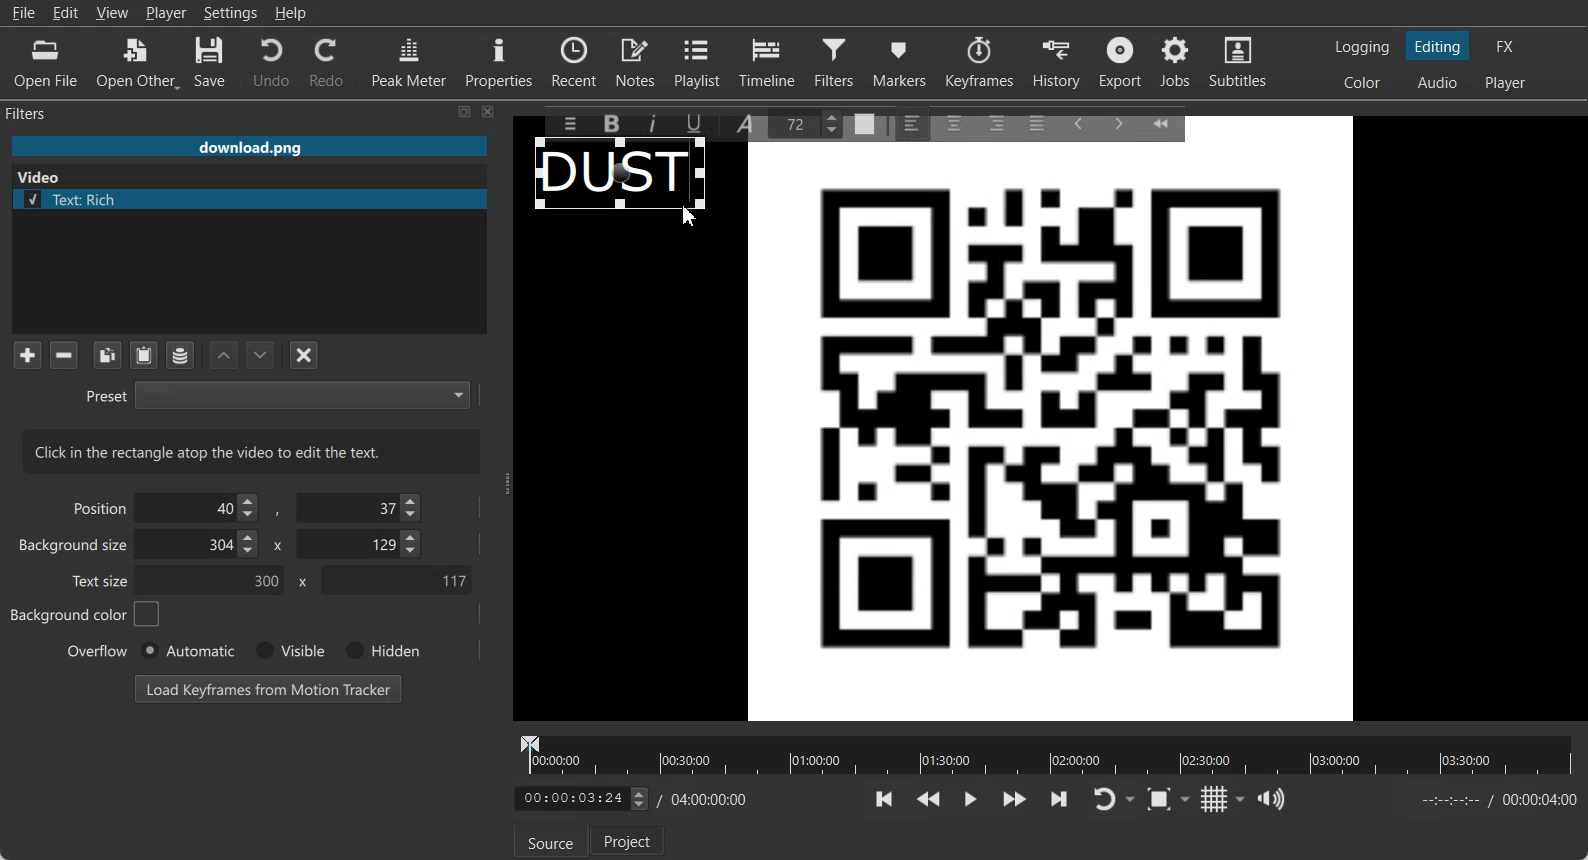  I want to click on Maximize, so click(465, 111).